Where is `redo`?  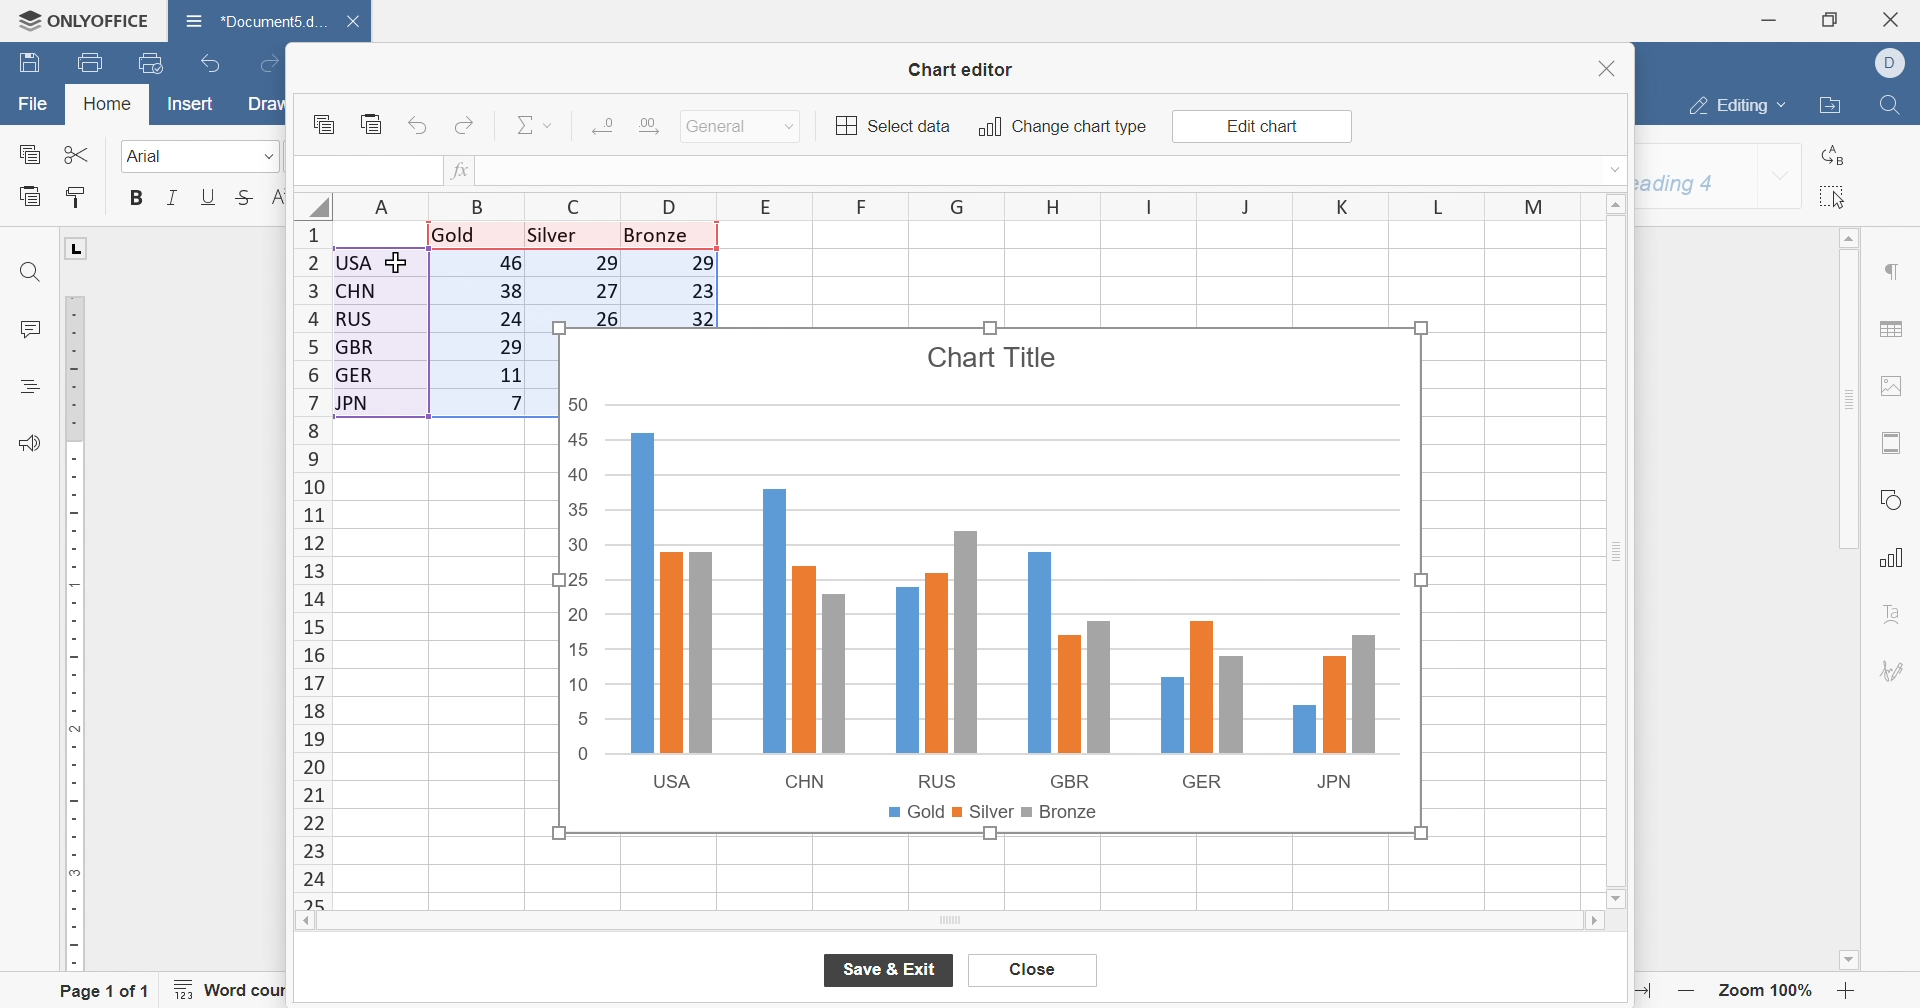
redo is located at coordinates (465, 125).